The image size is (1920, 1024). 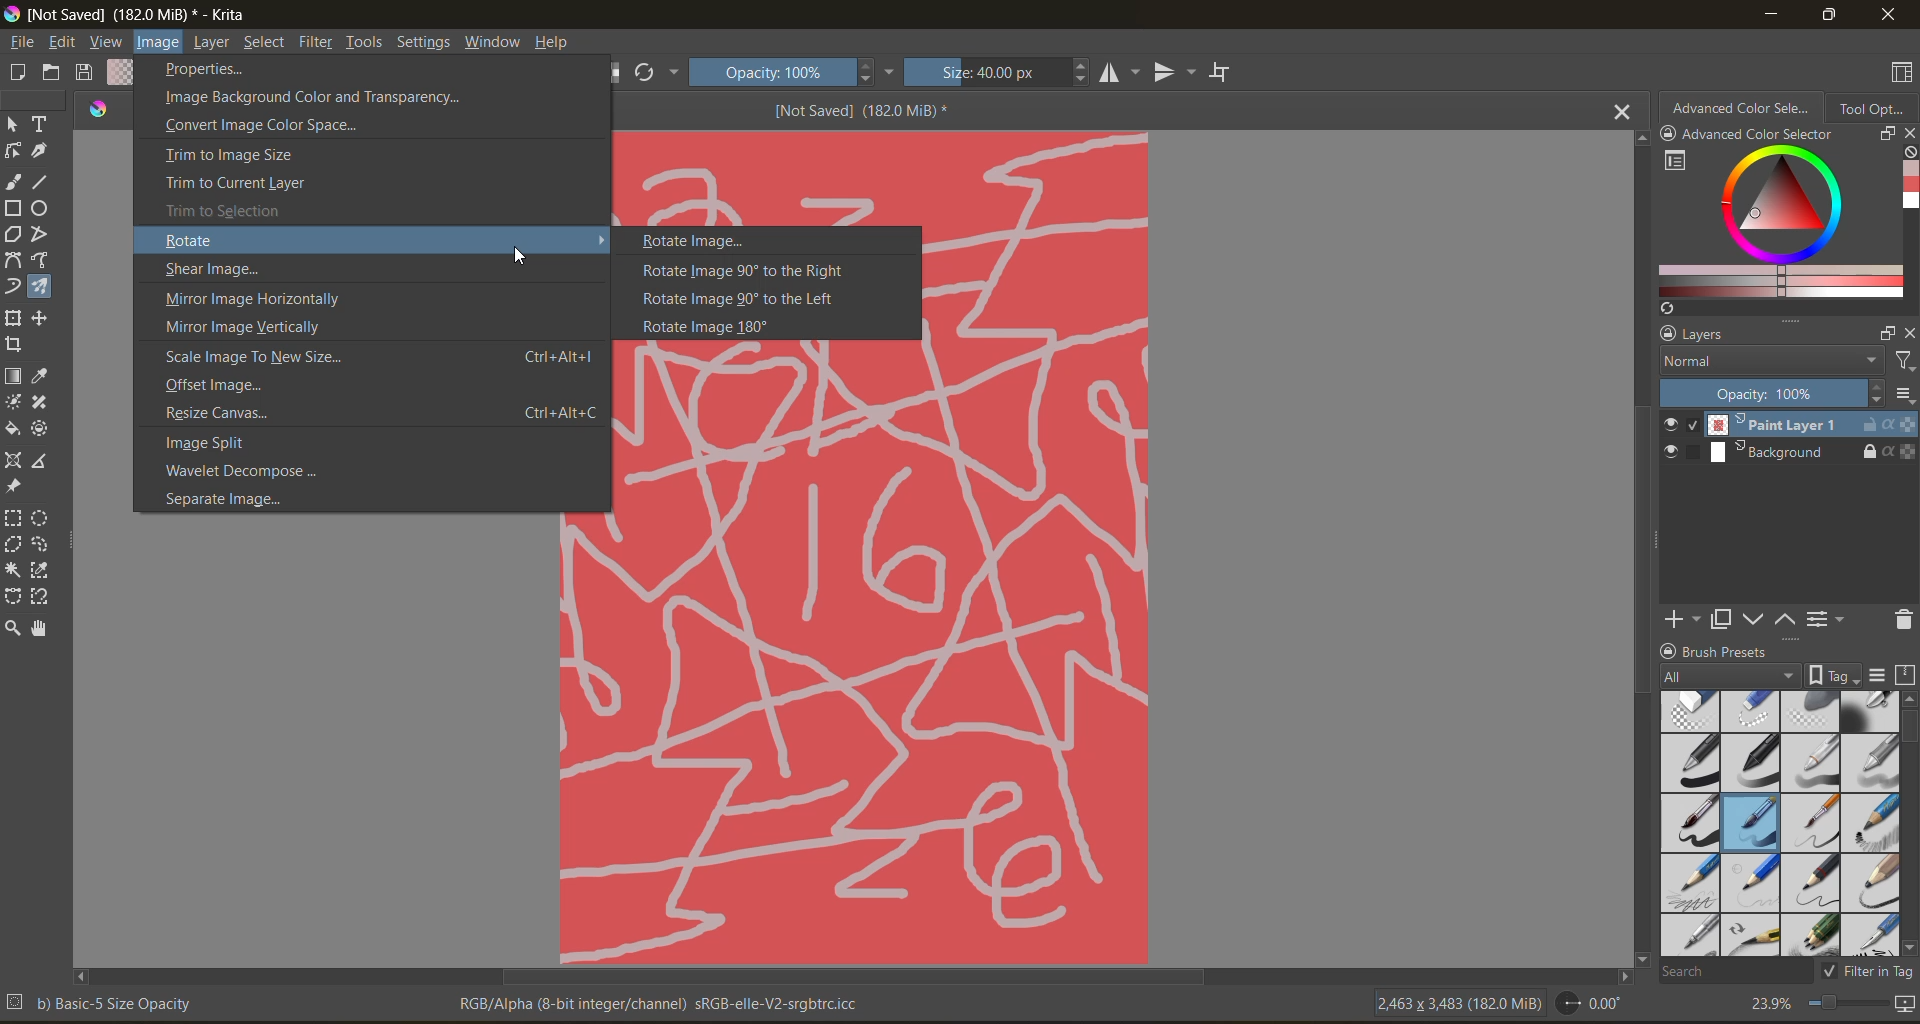 I want to click on trim to selection, so click(x=238, y=208).